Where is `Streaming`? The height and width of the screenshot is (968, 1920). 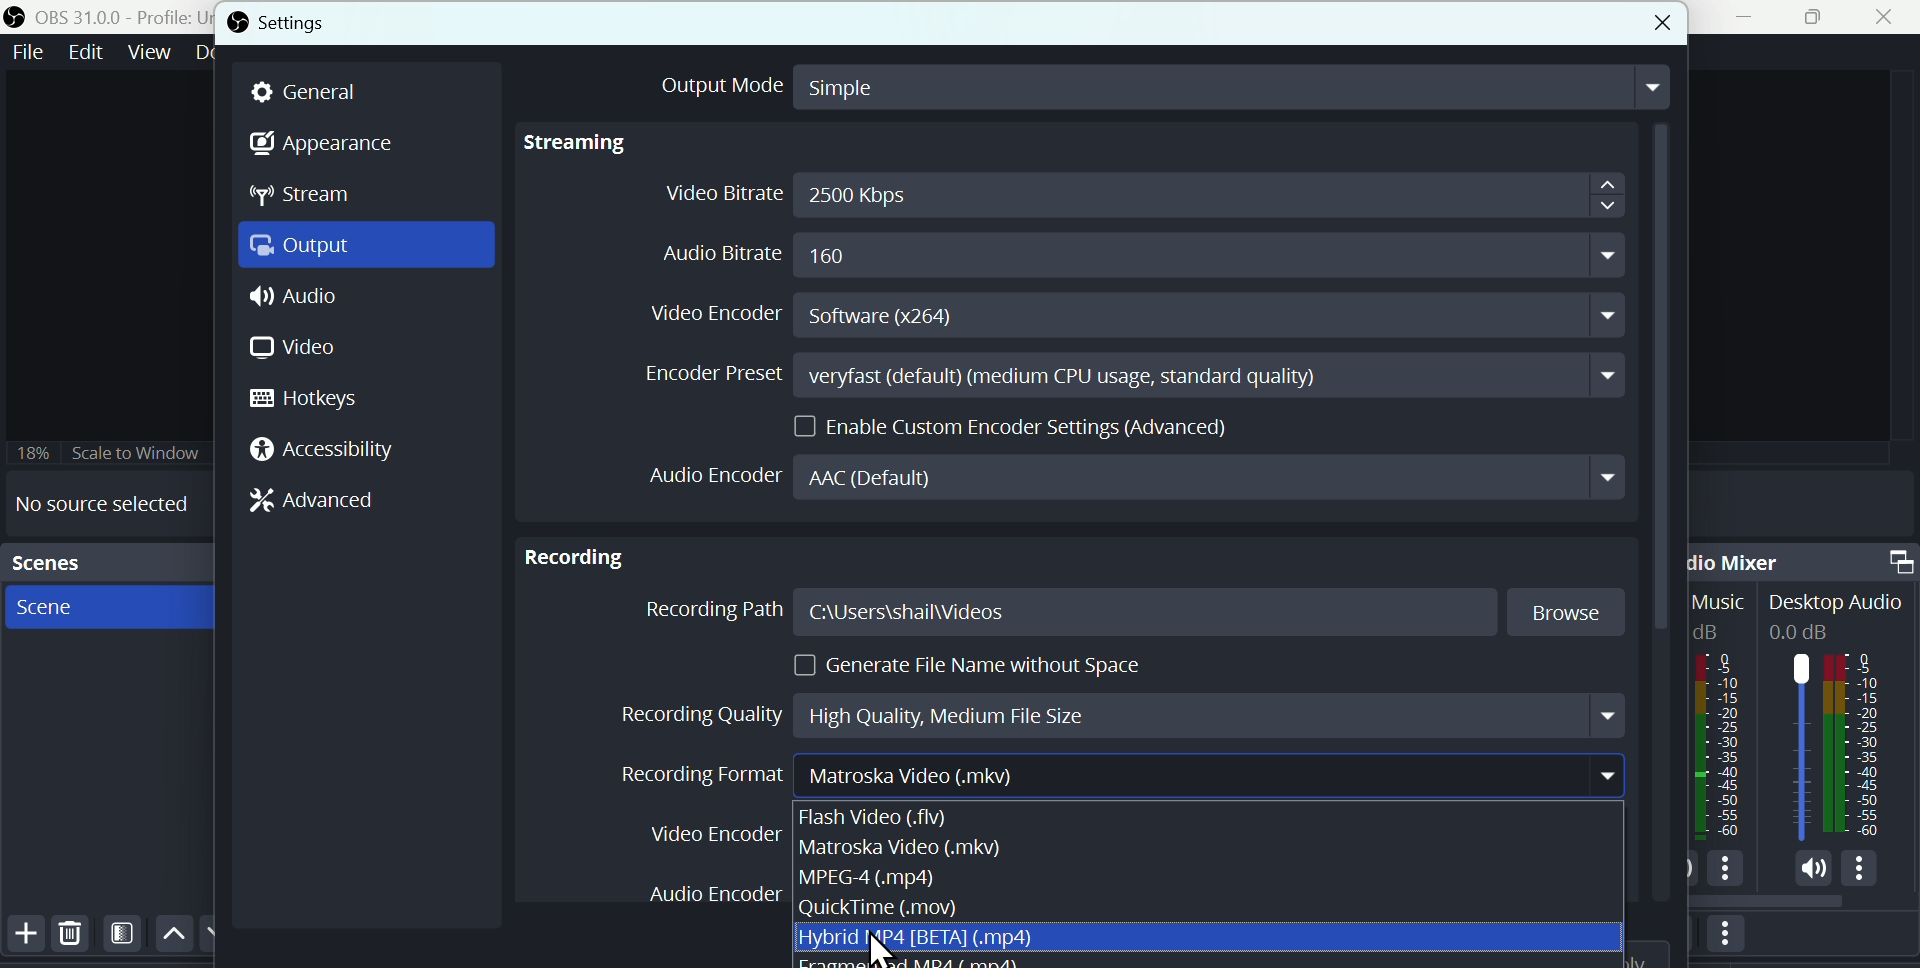
Streaming is located at coordinates (583, 150).